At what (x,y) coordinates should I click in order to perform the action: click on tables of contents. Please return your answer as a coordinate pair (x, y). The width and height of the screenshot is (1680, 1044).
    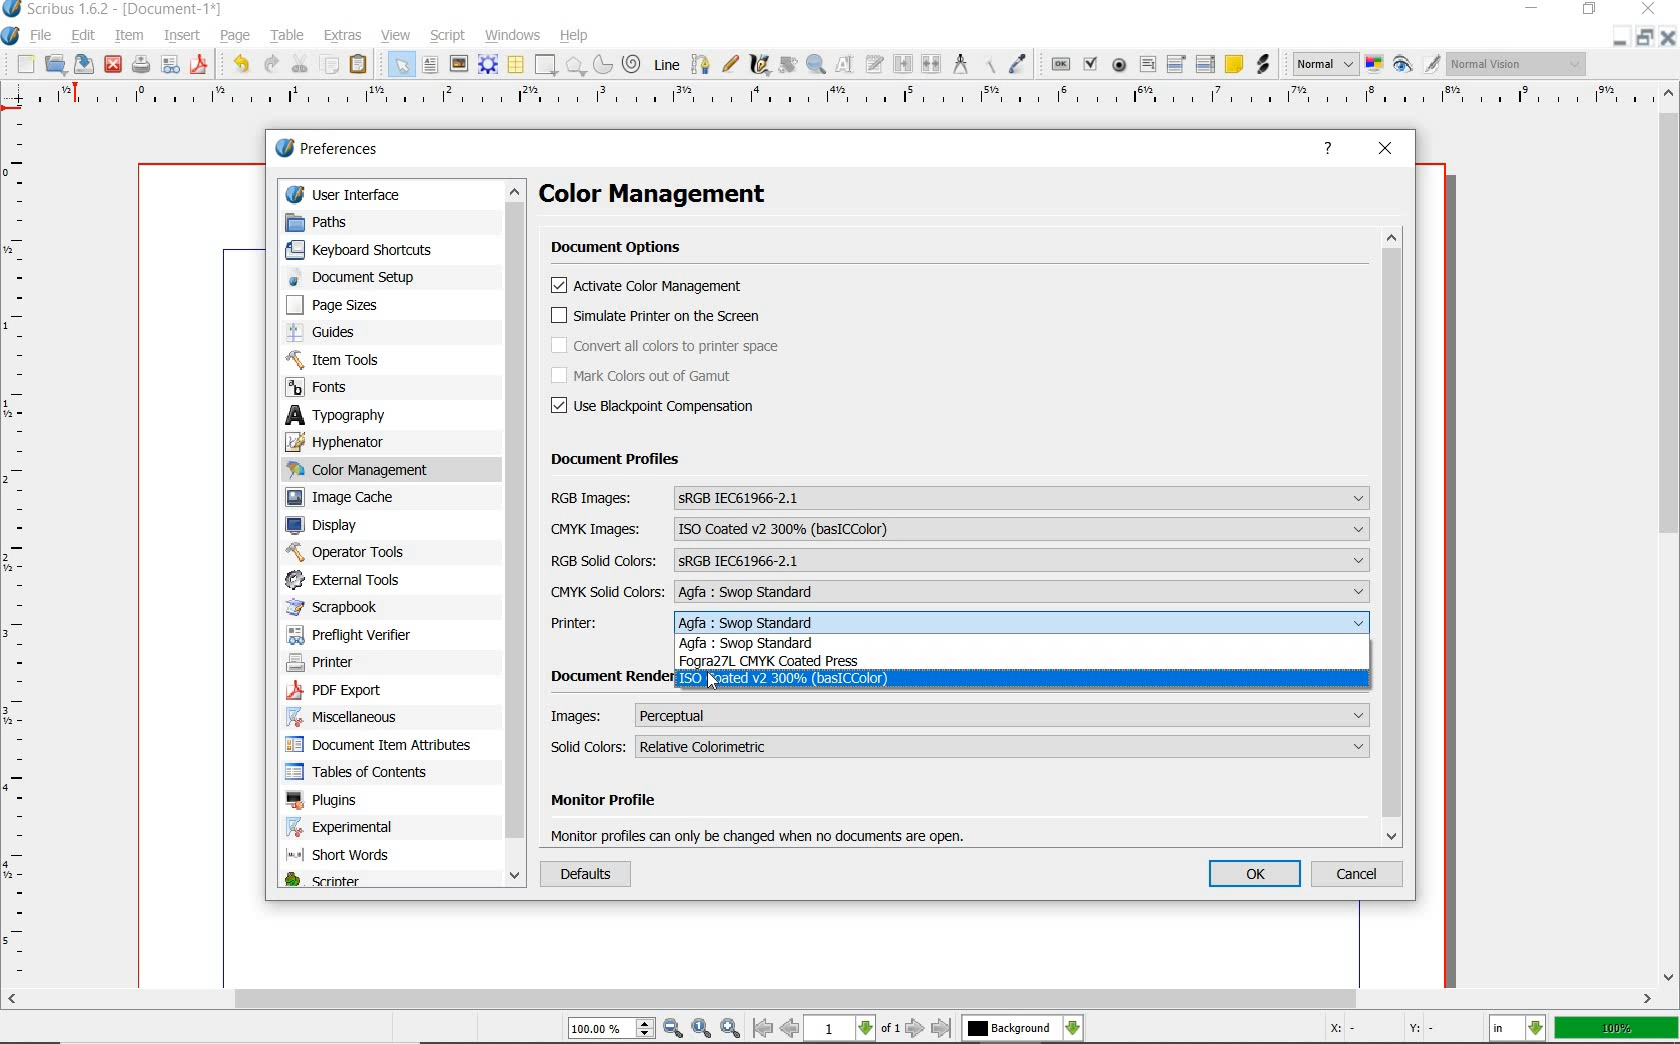
    Looking at the image, I should click on (373, 772).